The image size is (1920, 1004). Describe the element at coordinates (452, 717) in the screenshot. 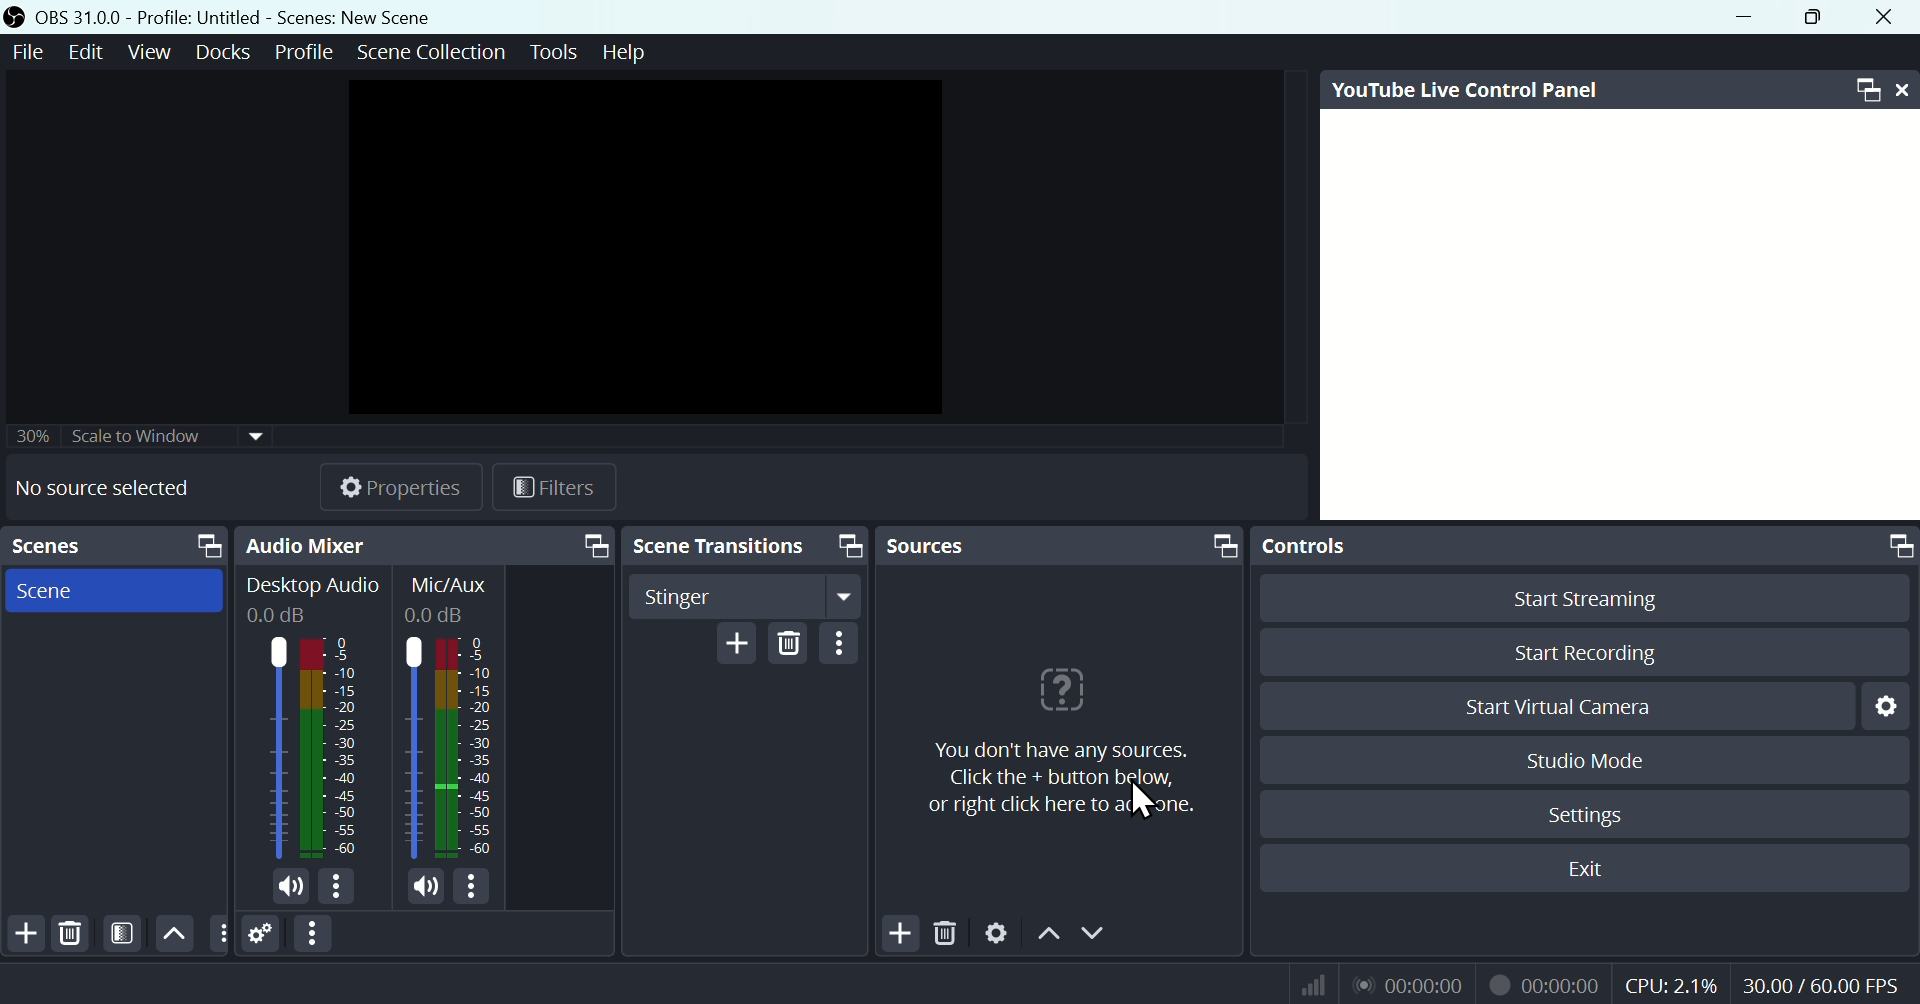

I see `Mic/Aux` at that location.